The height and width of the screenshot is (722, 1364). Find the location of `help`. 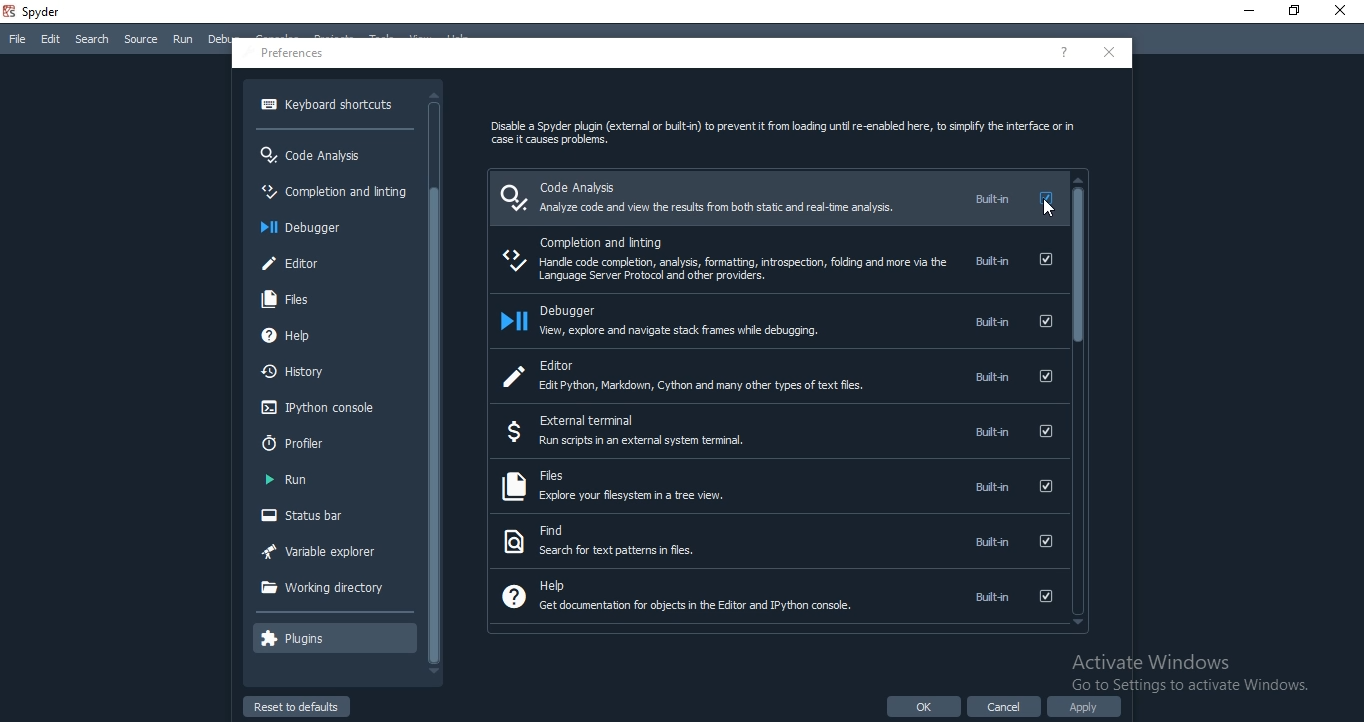

help is located at coordinates (775, 595).